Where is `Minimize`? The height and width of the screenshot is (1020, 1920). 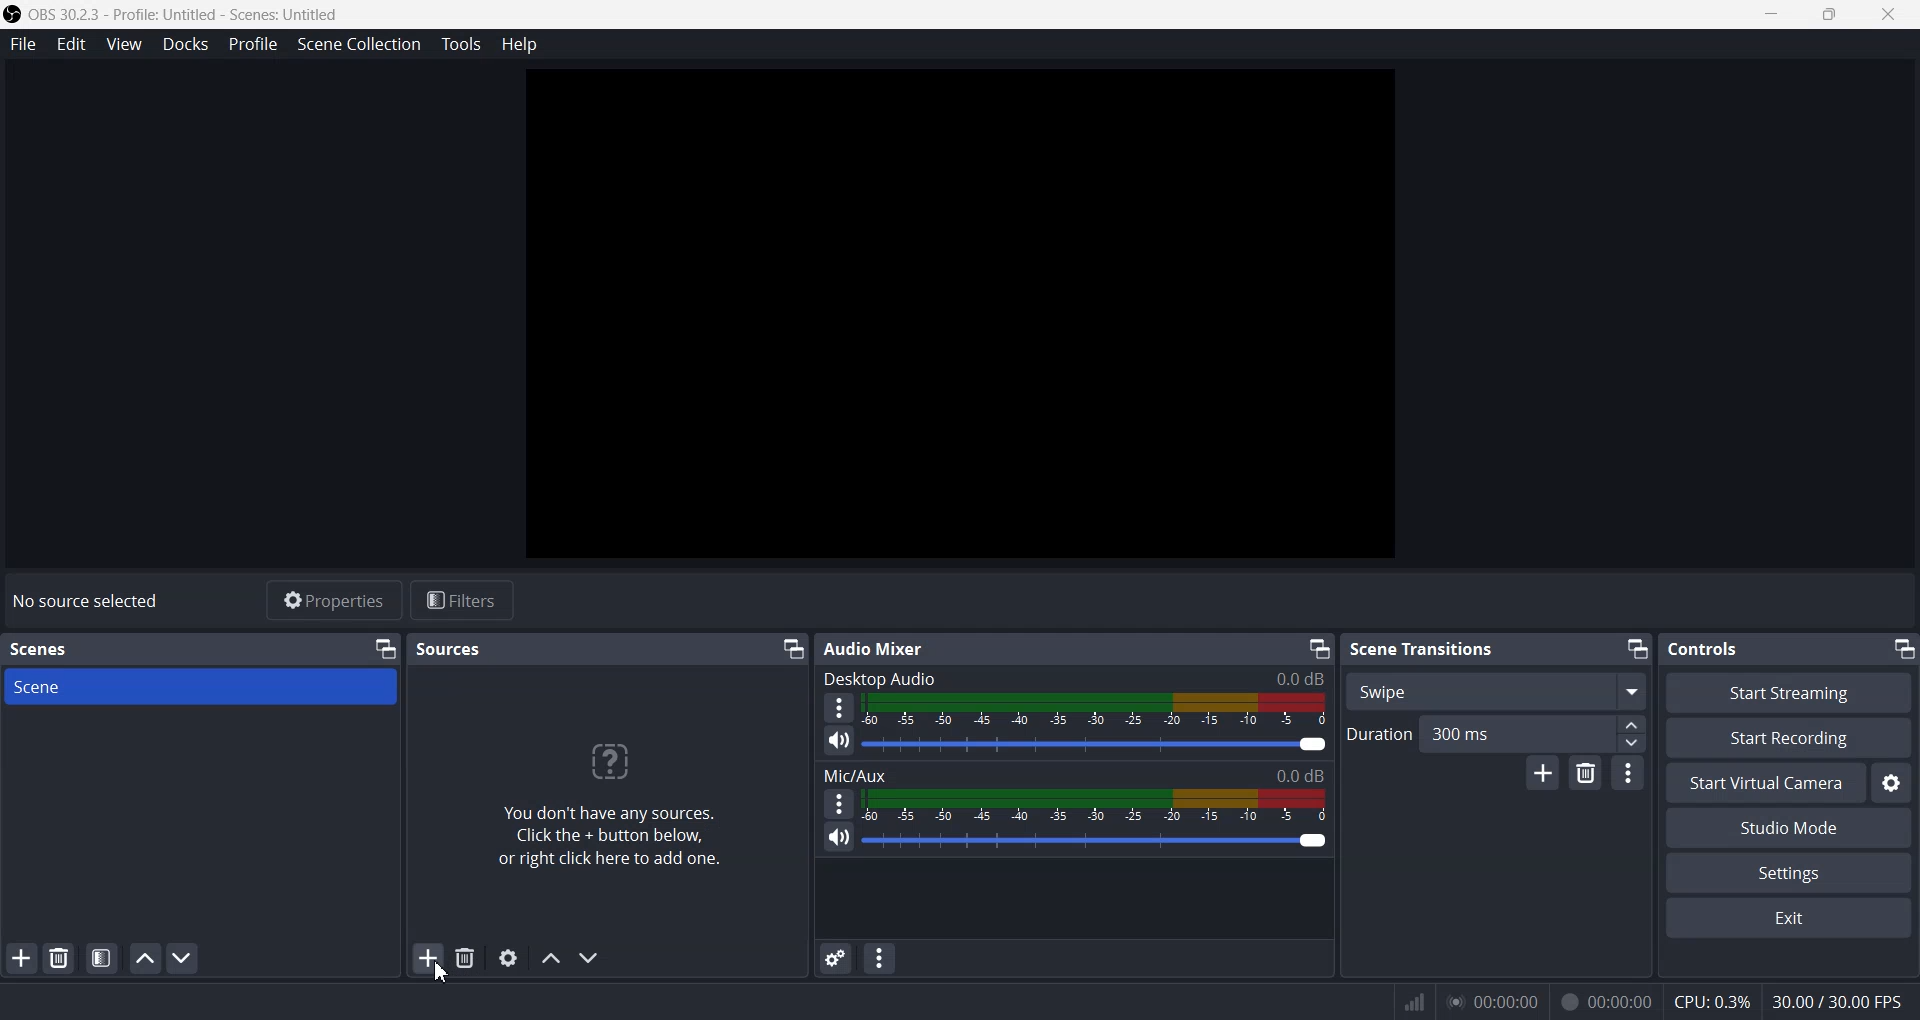 Minimize is located at coordinates (791, 648).